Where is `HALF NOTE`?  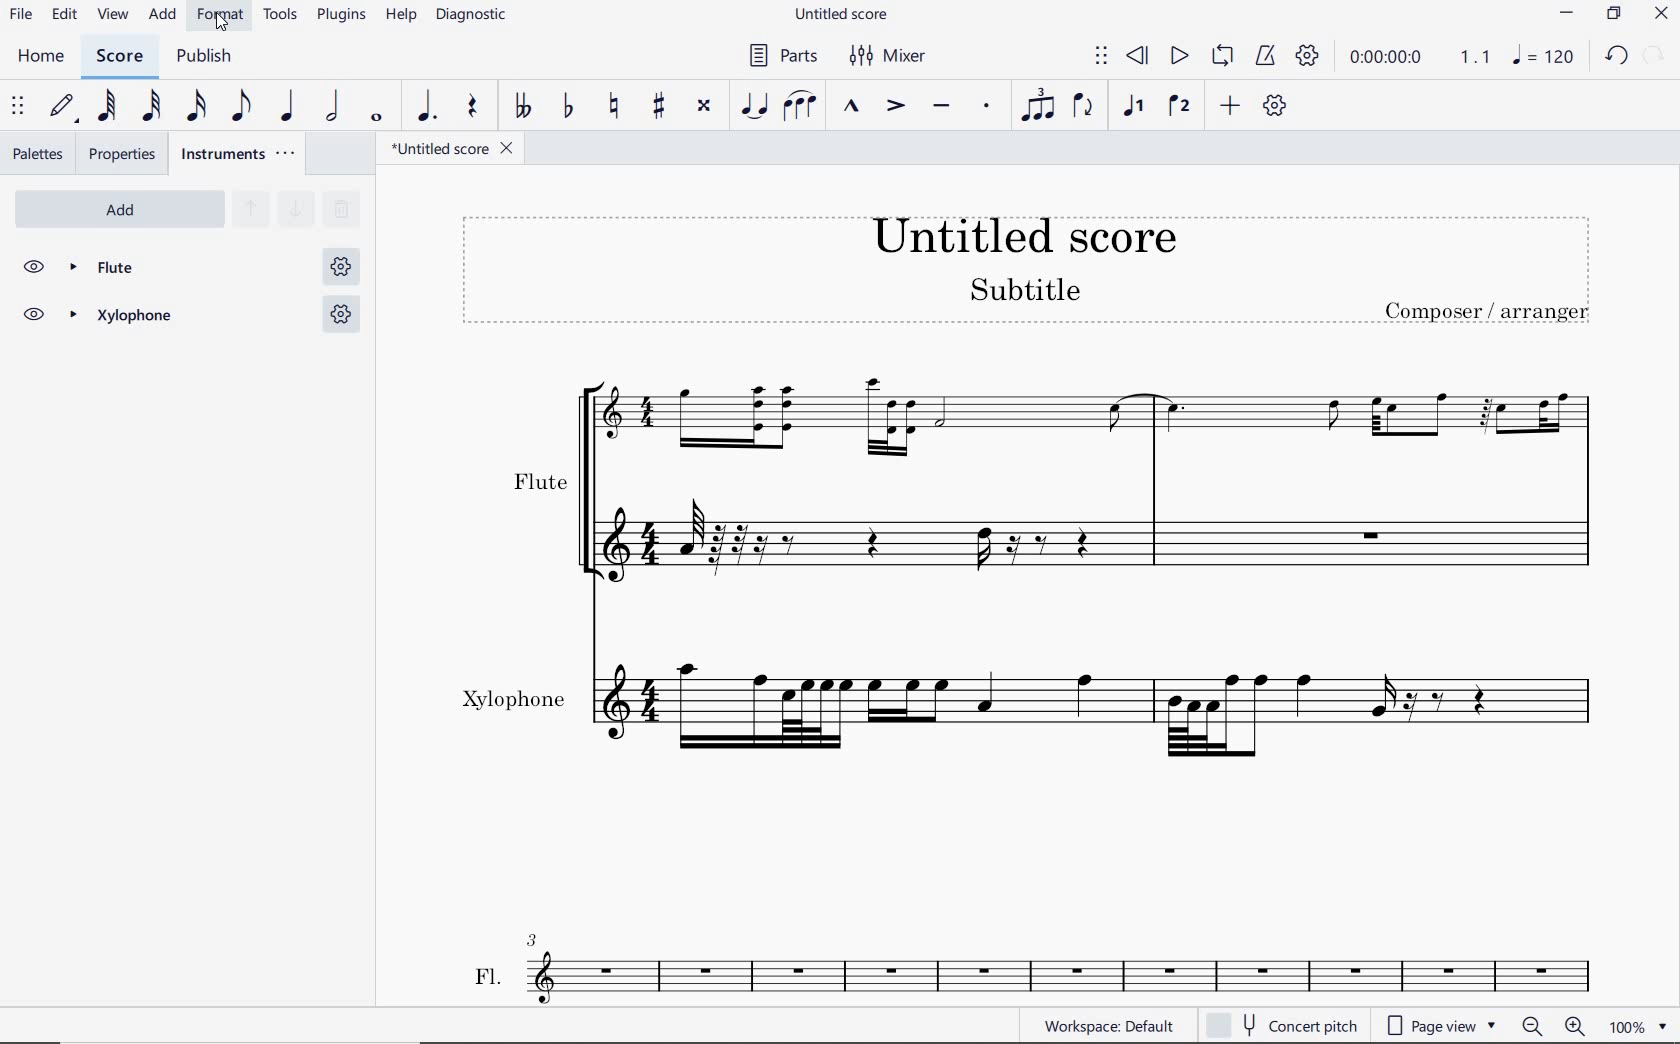 HALF NOTE is located at coordinates (331, 107).